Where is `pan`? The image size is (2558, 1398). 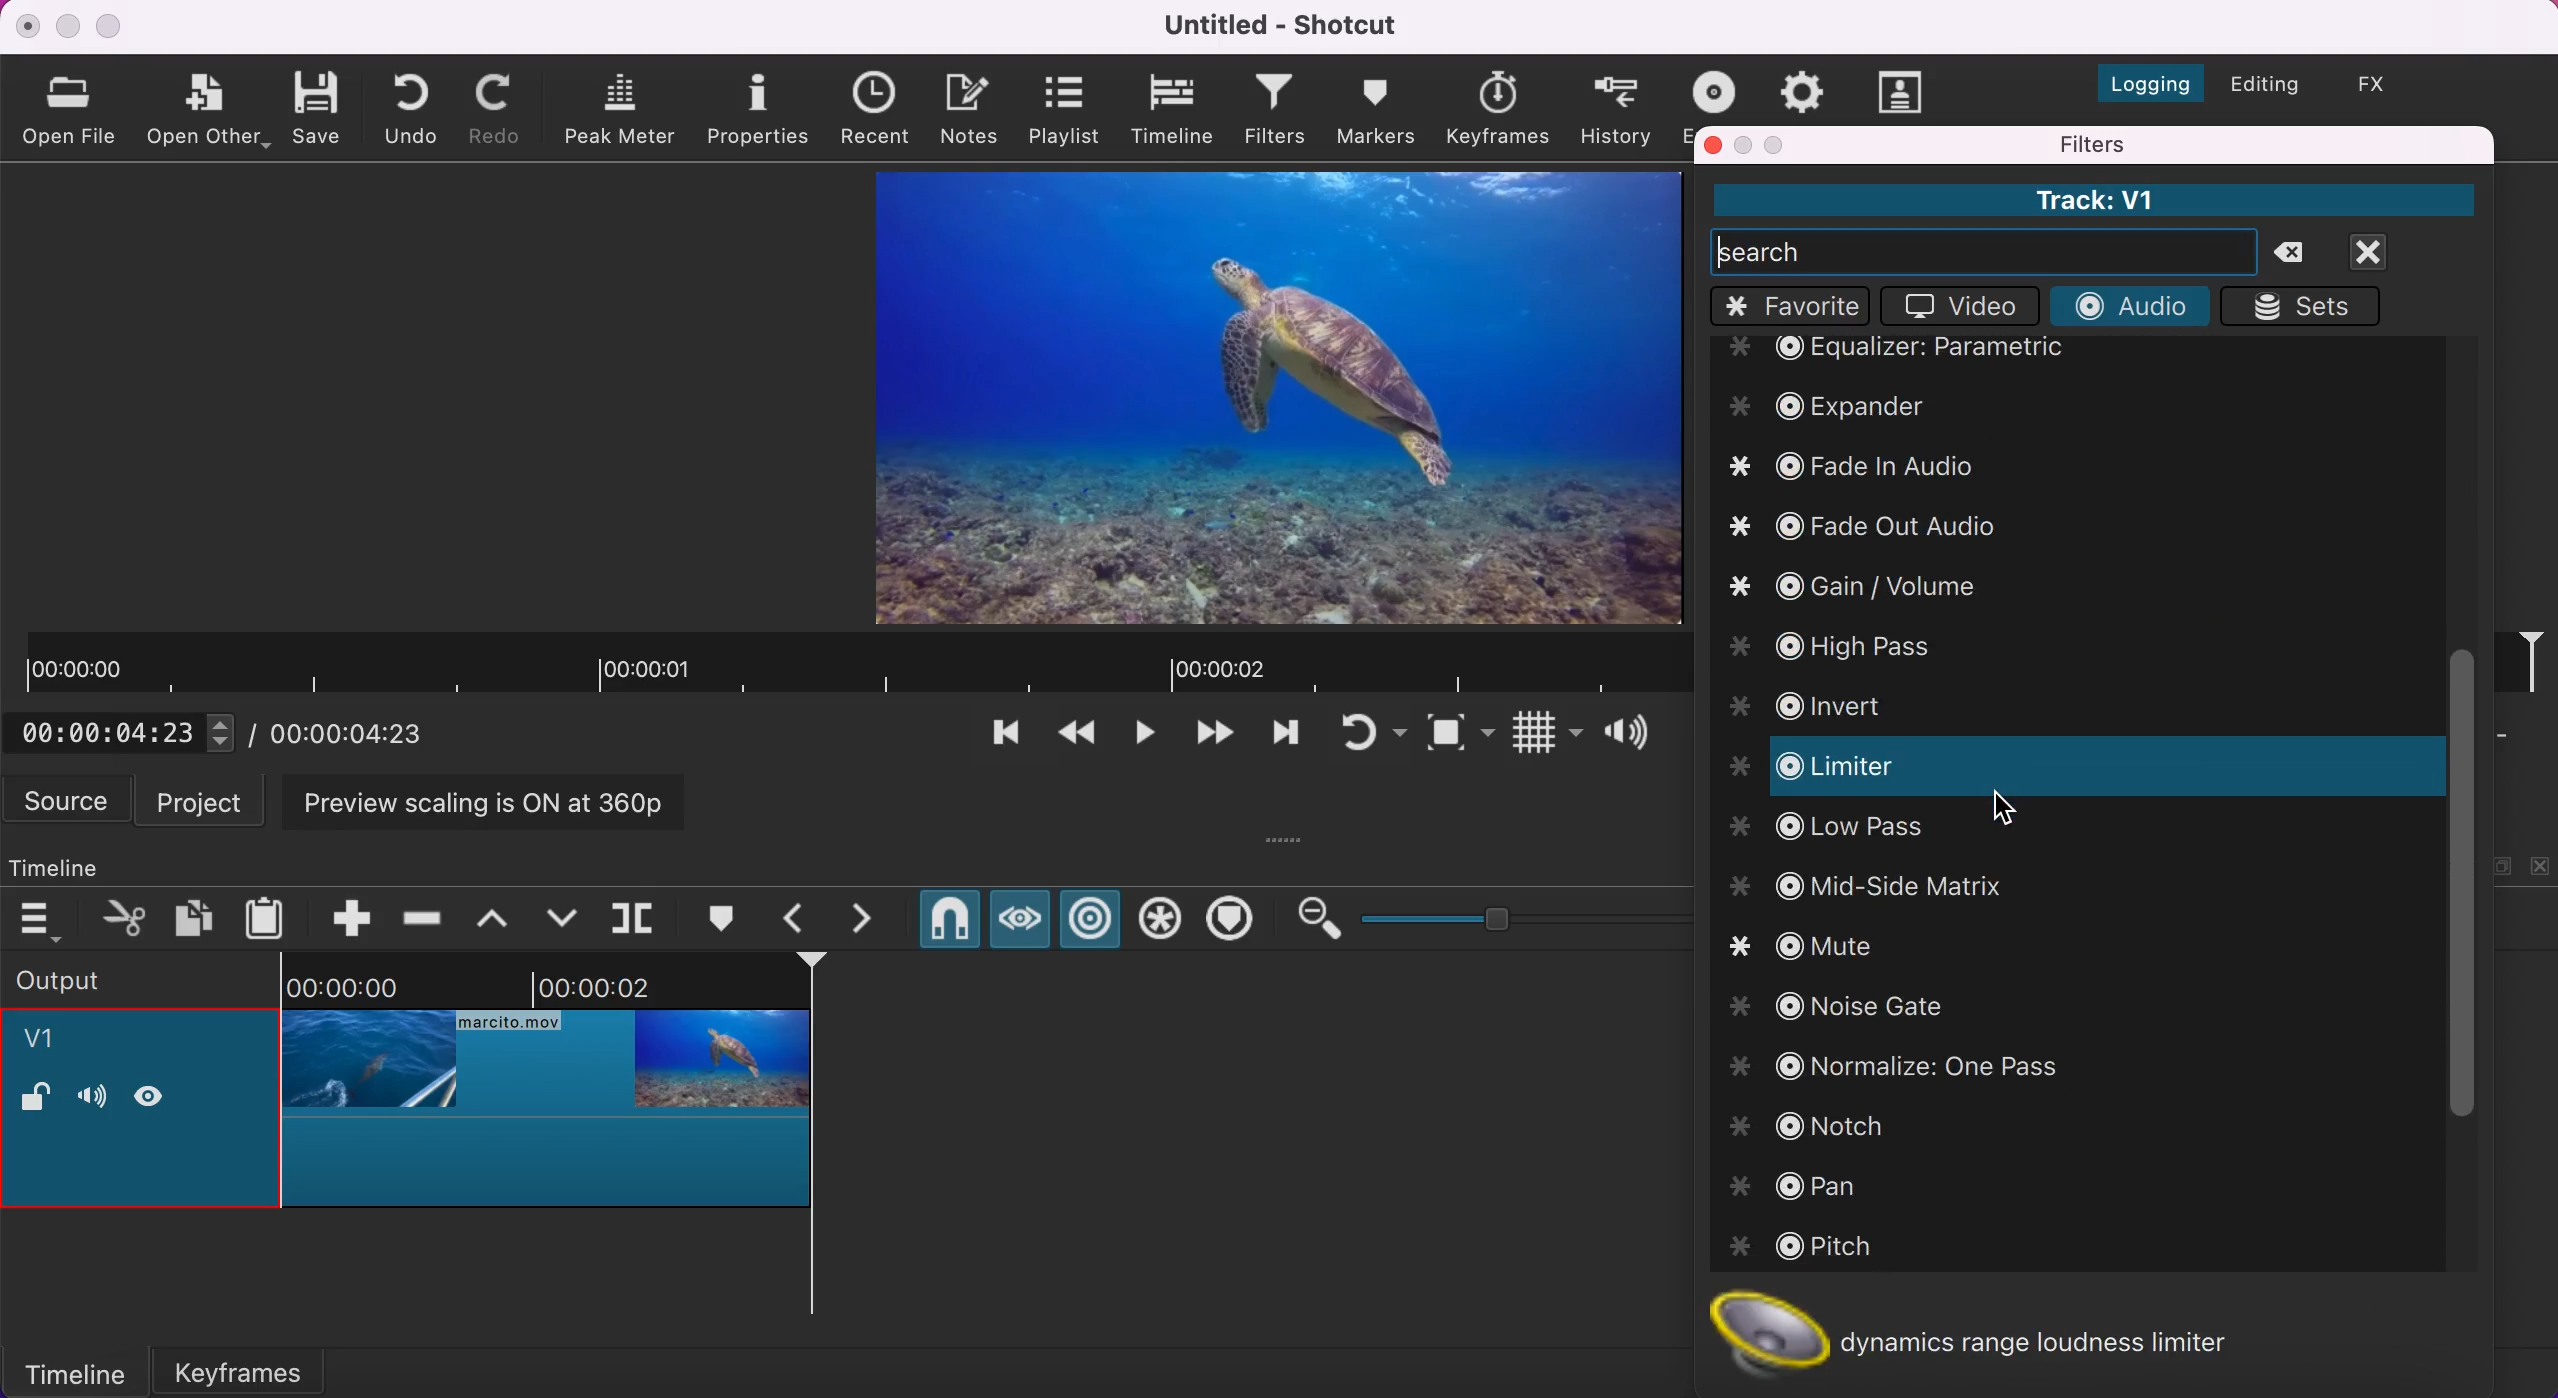 pan is located at coordinates (1805, 1186).